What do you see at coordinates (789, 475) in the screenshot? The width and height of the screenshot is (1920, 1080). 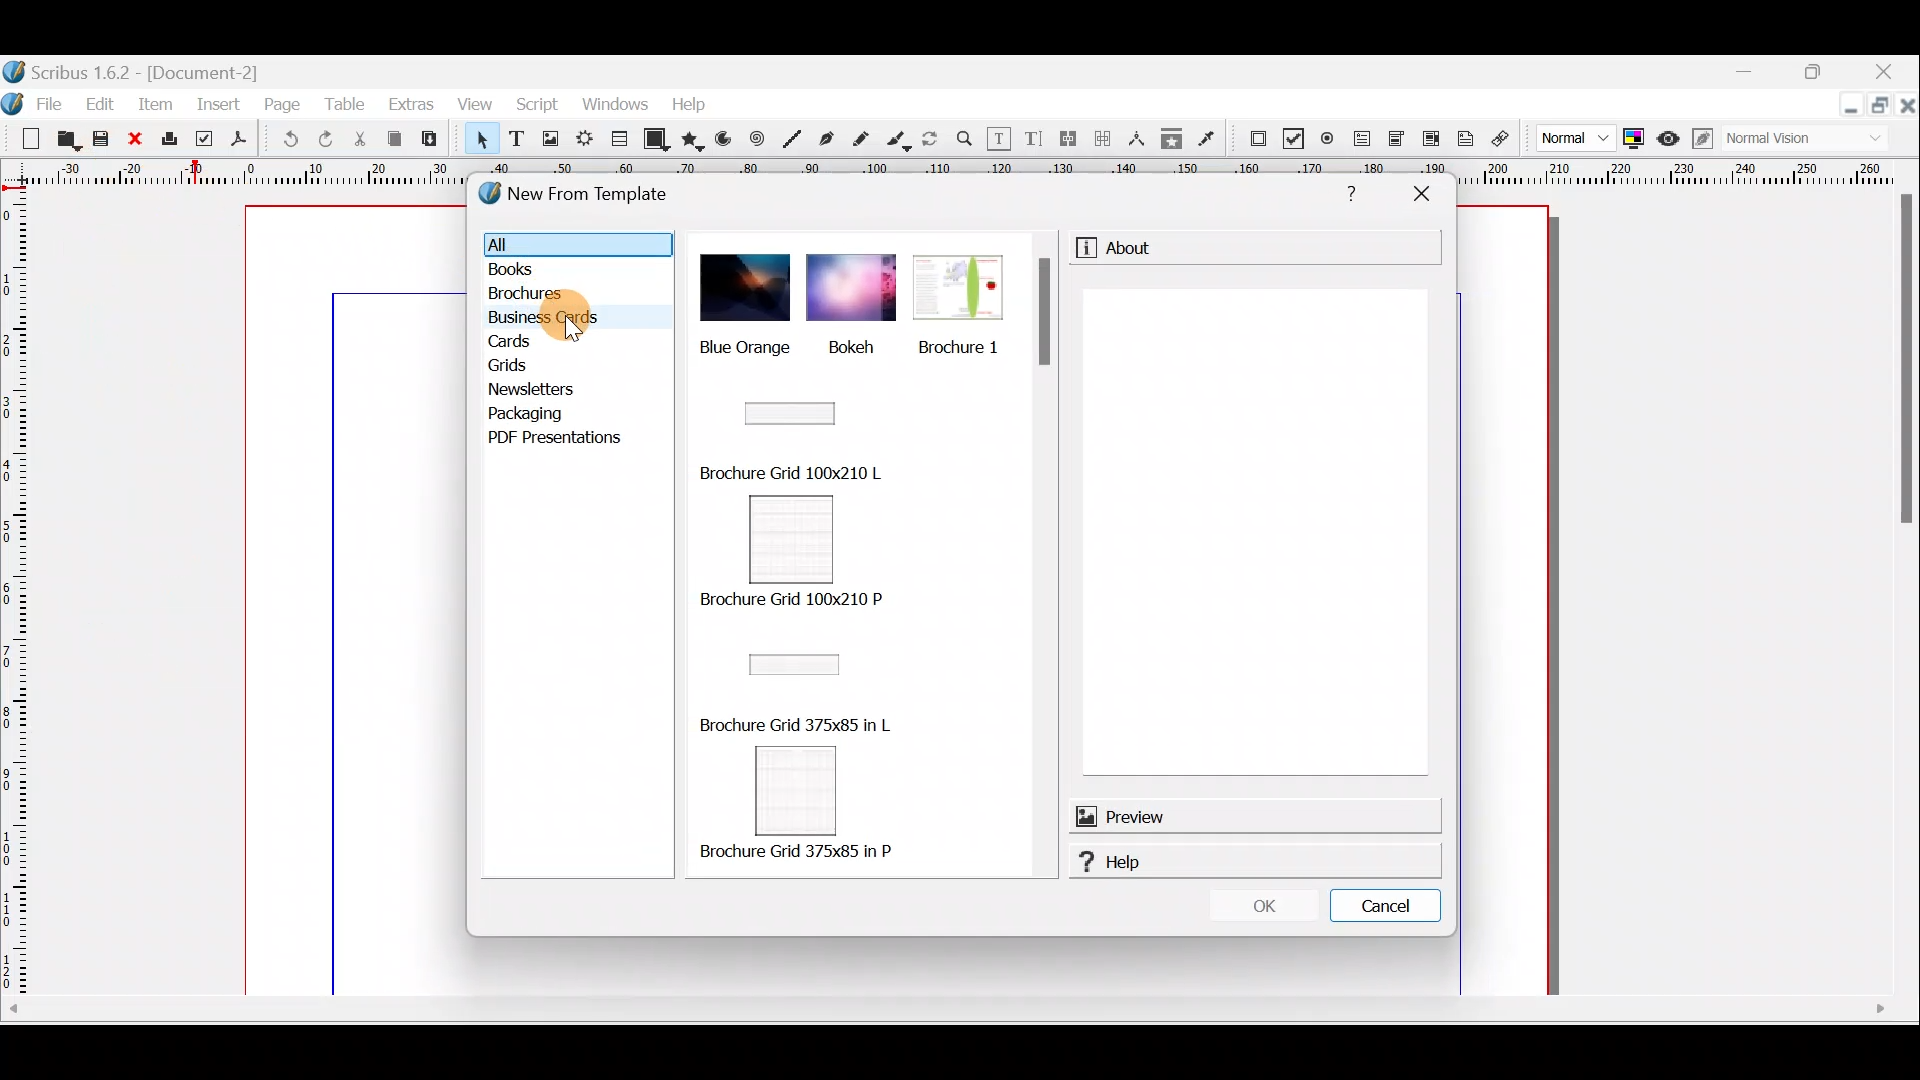 I see `Brochure Grid 100x210 L` at bounding box center [789, 475].